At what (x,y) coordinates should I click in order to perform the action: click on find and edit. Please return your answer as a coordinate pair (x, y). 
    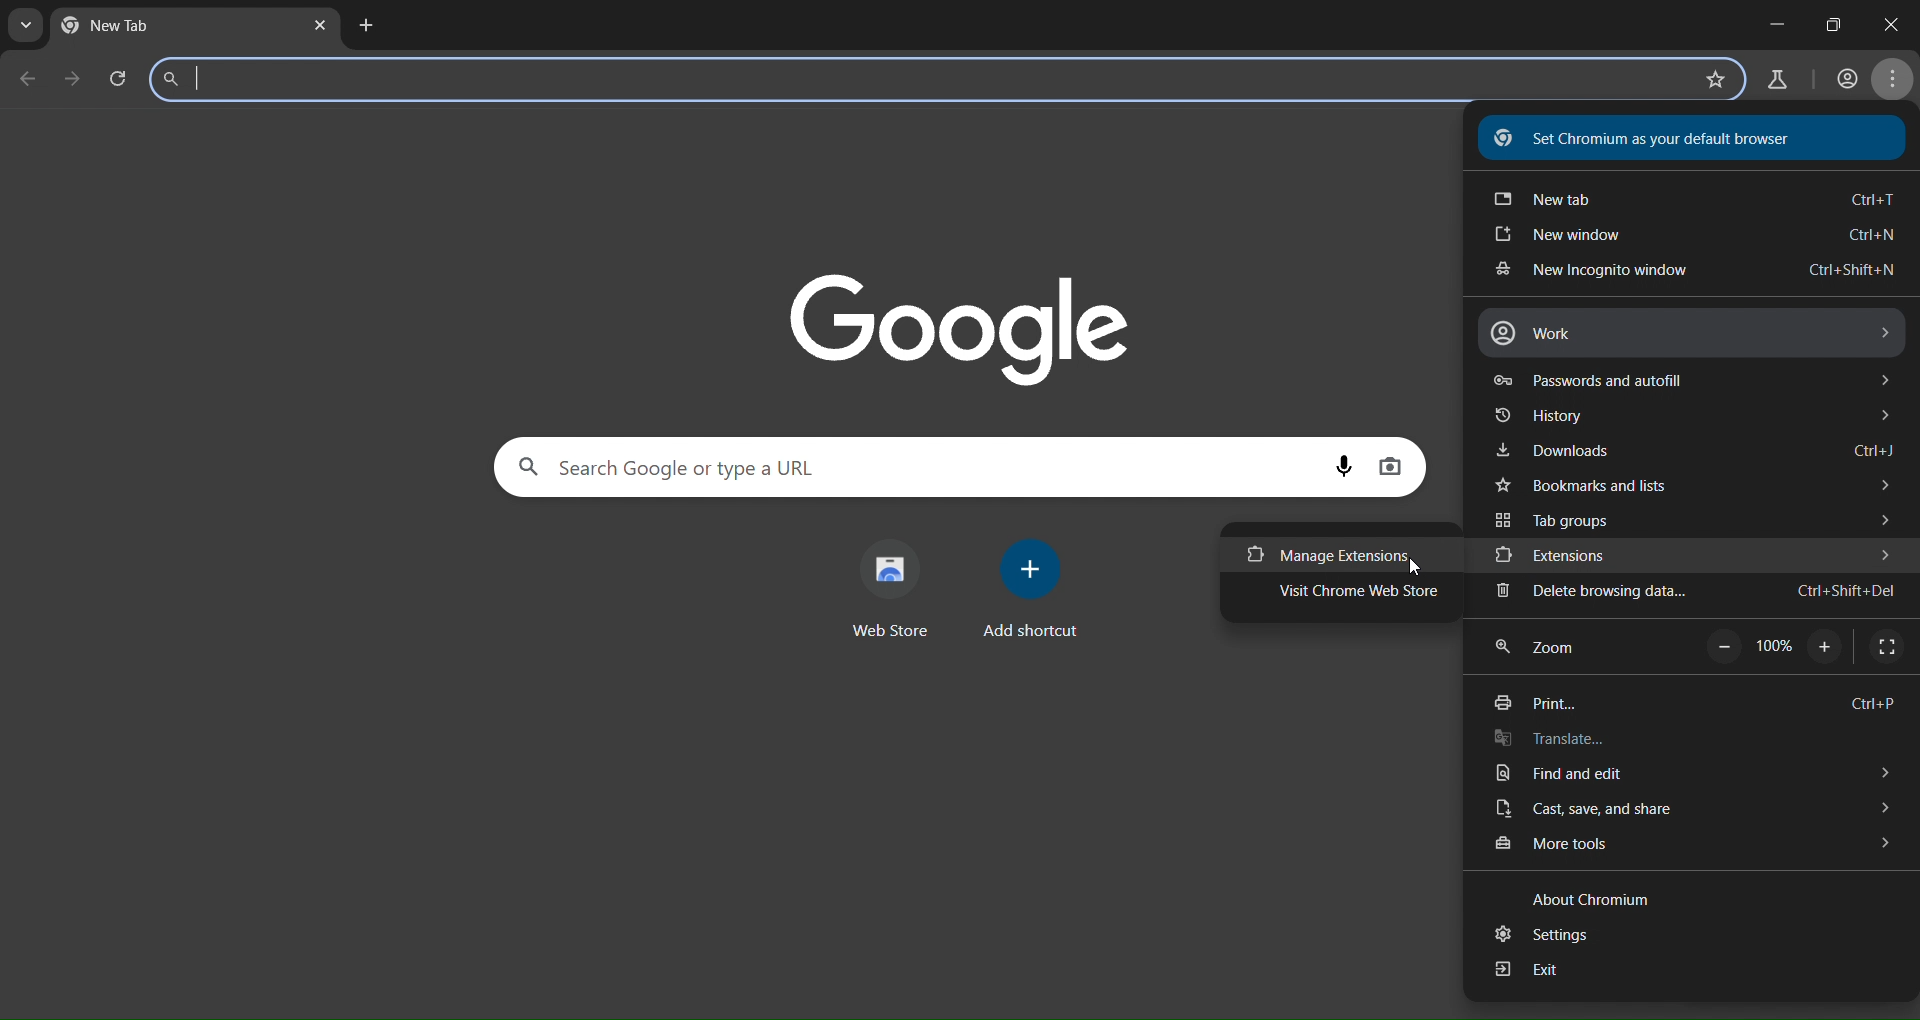
    Looking at the image, I should click on (1697, 774).